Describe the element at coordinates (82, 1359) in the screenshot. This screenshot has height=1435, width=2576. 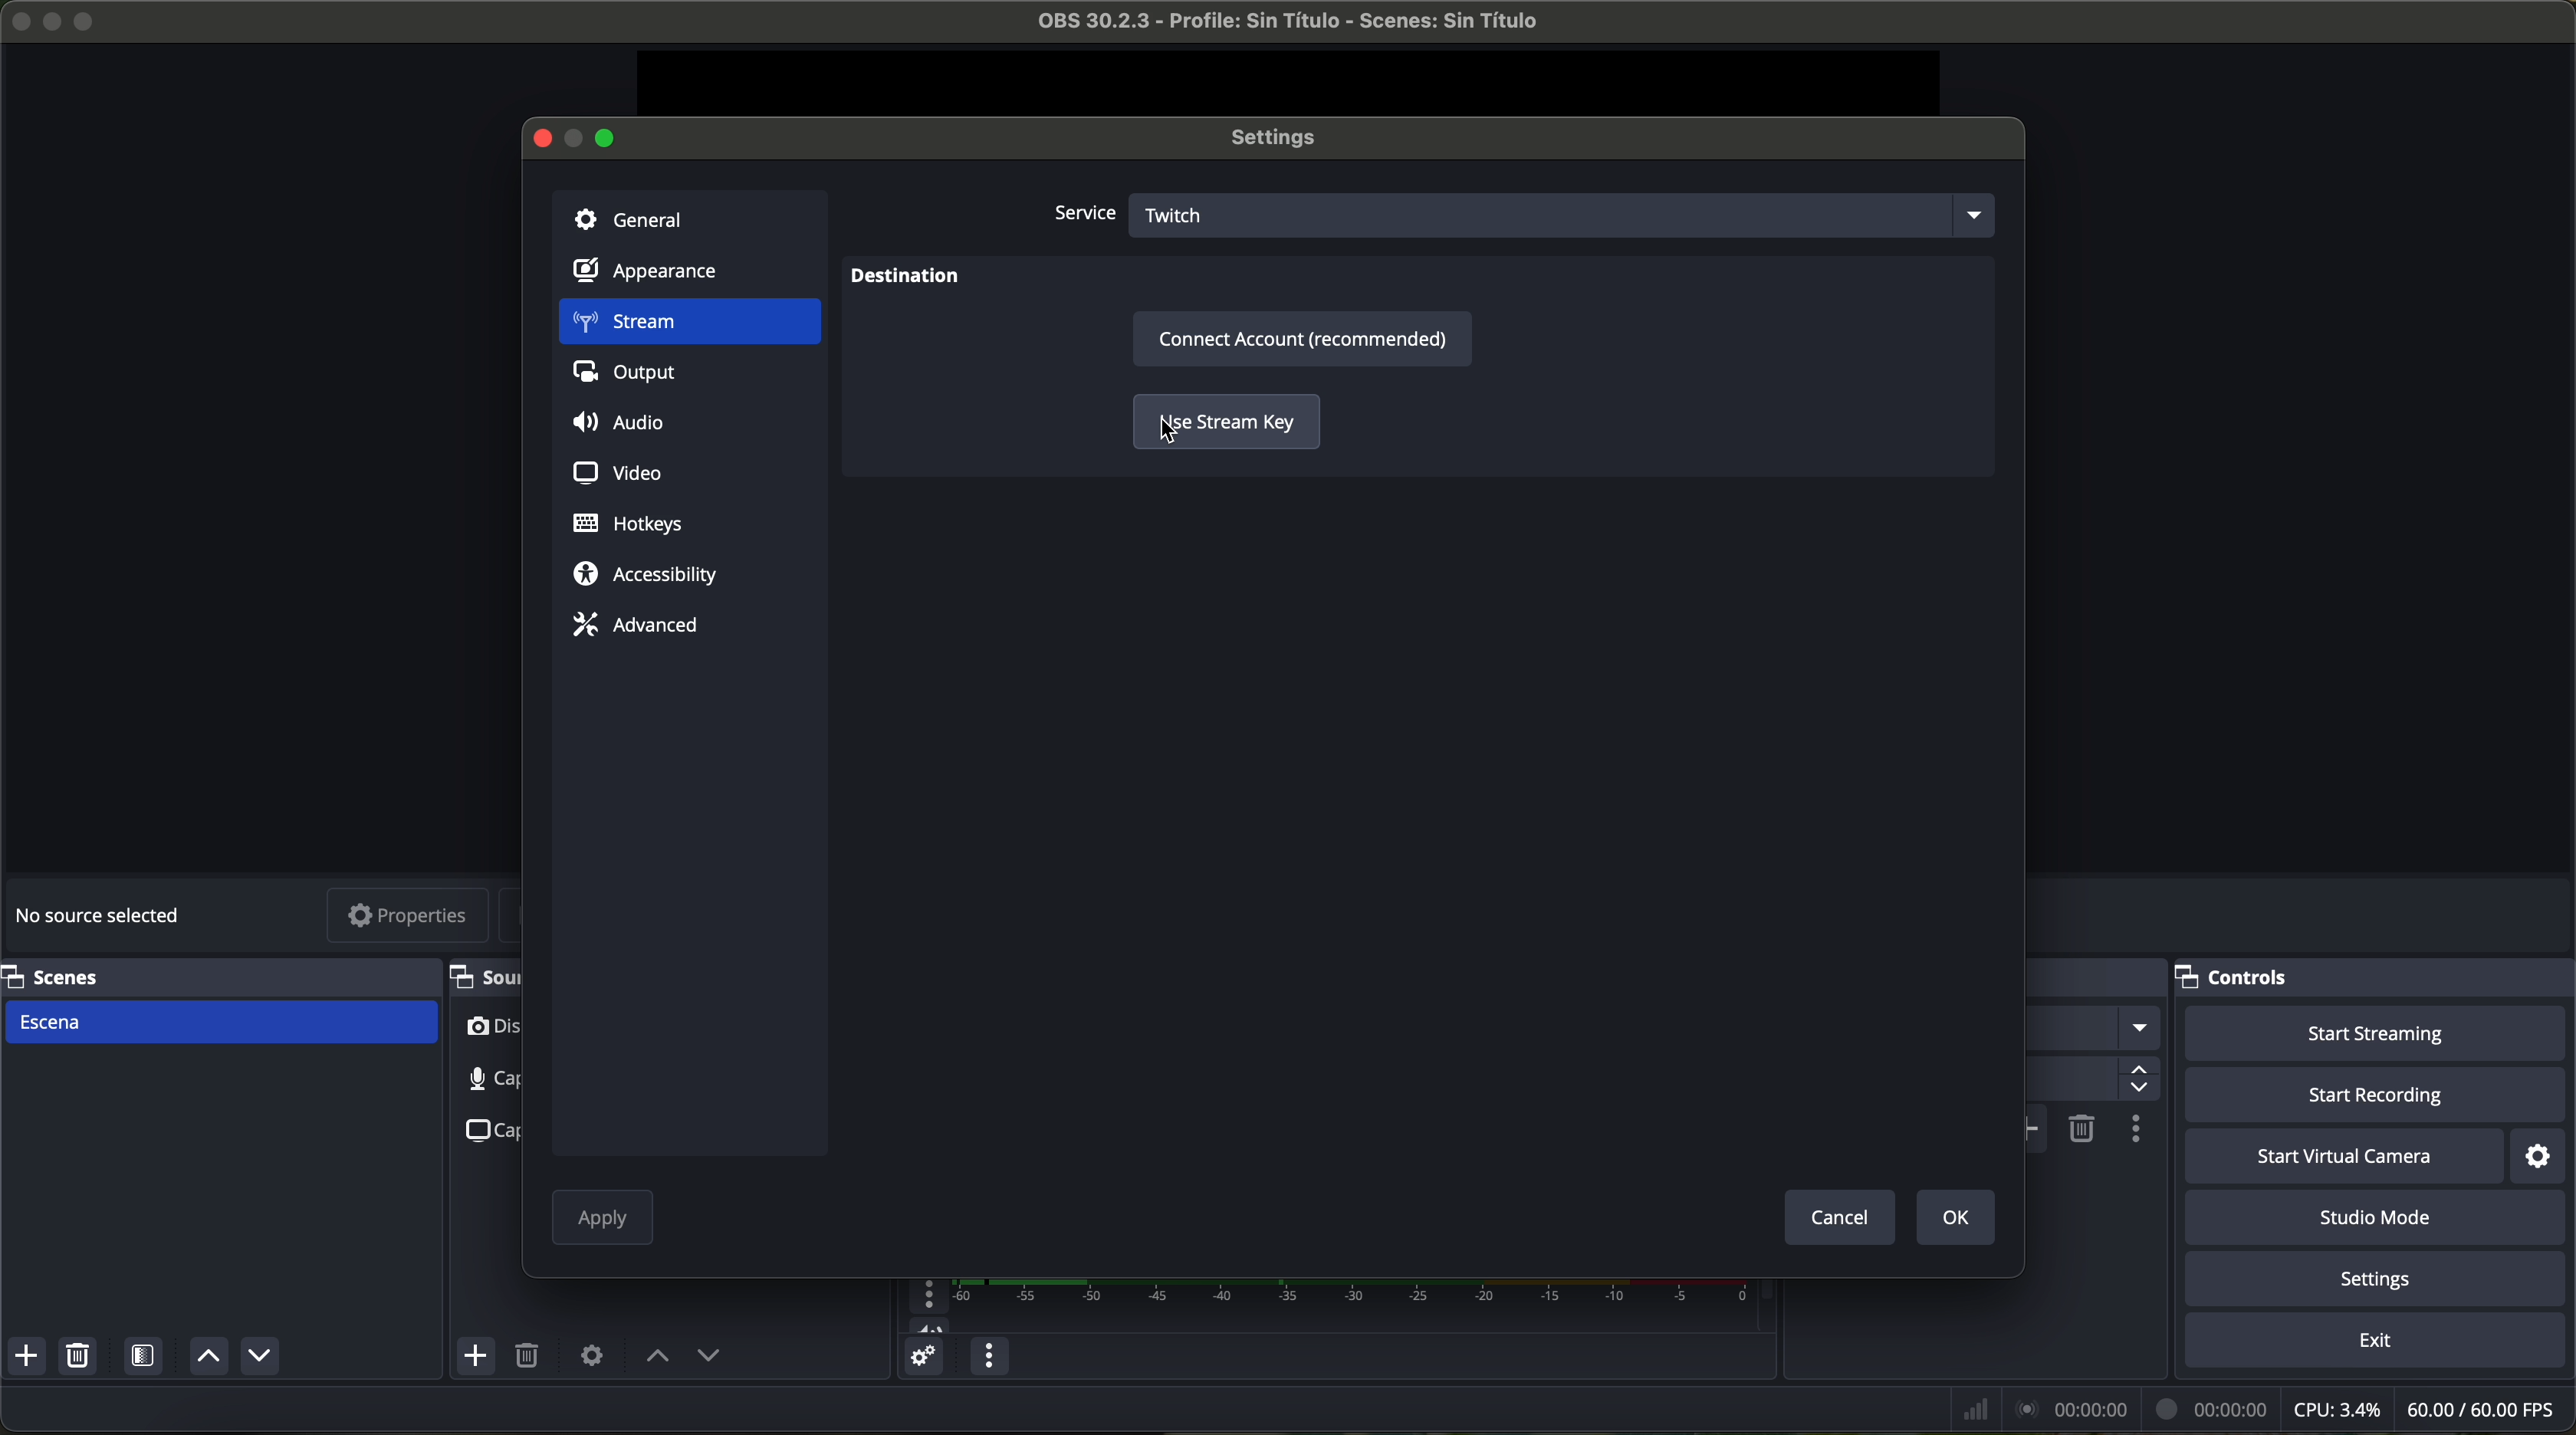
I see `remove selected scene` at that location.